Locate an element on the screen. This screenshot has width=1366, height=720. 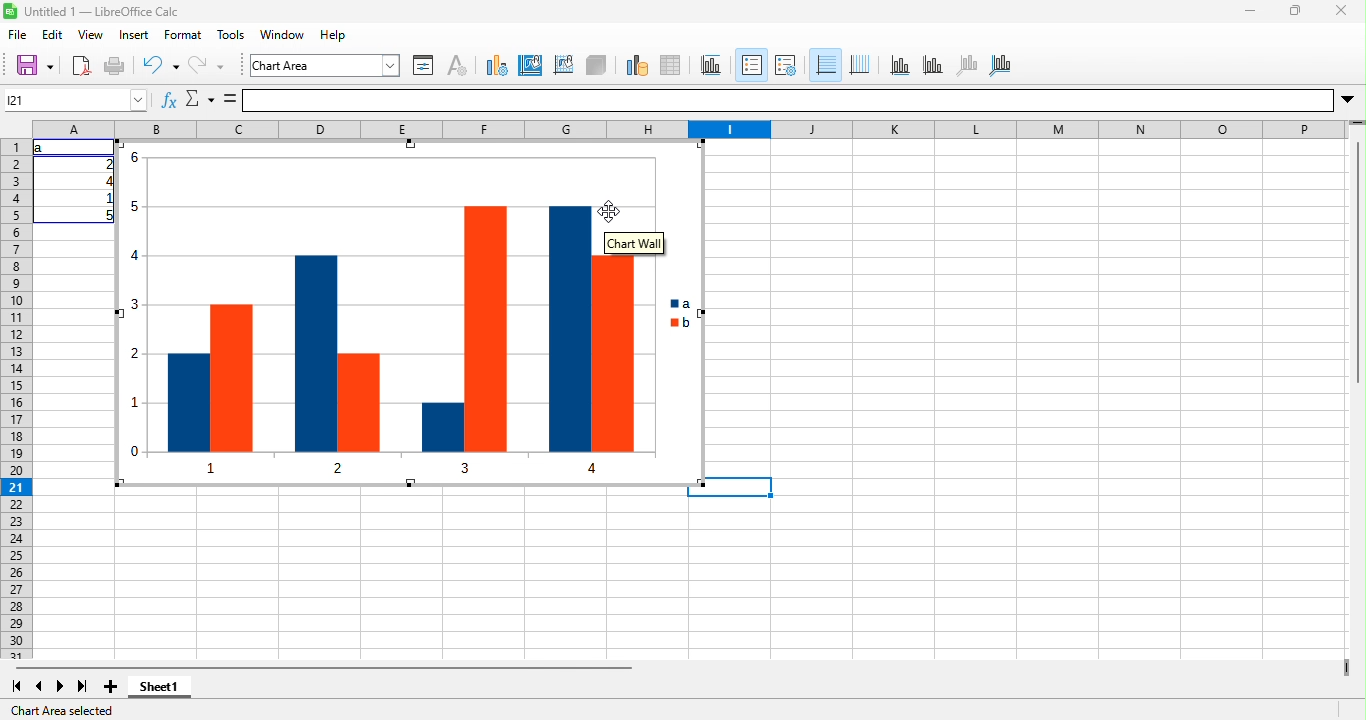
last sheet is located at coordinates (84, 686).